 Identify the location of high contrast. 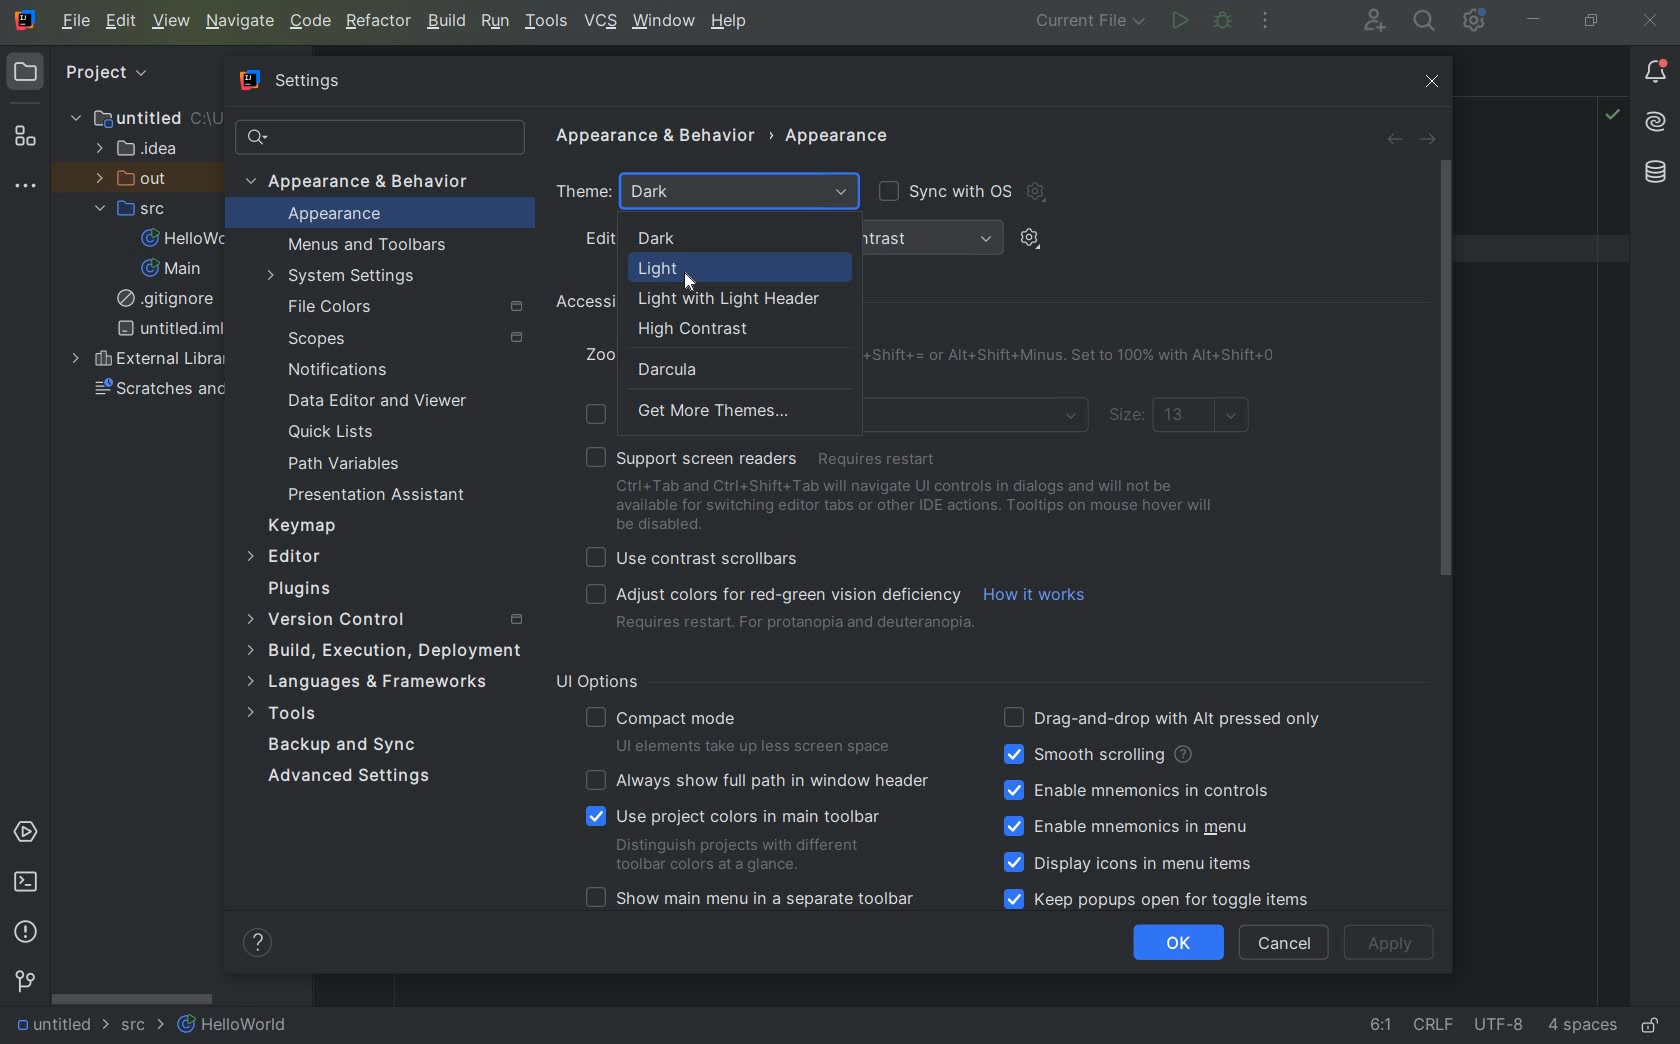
(736, 330).